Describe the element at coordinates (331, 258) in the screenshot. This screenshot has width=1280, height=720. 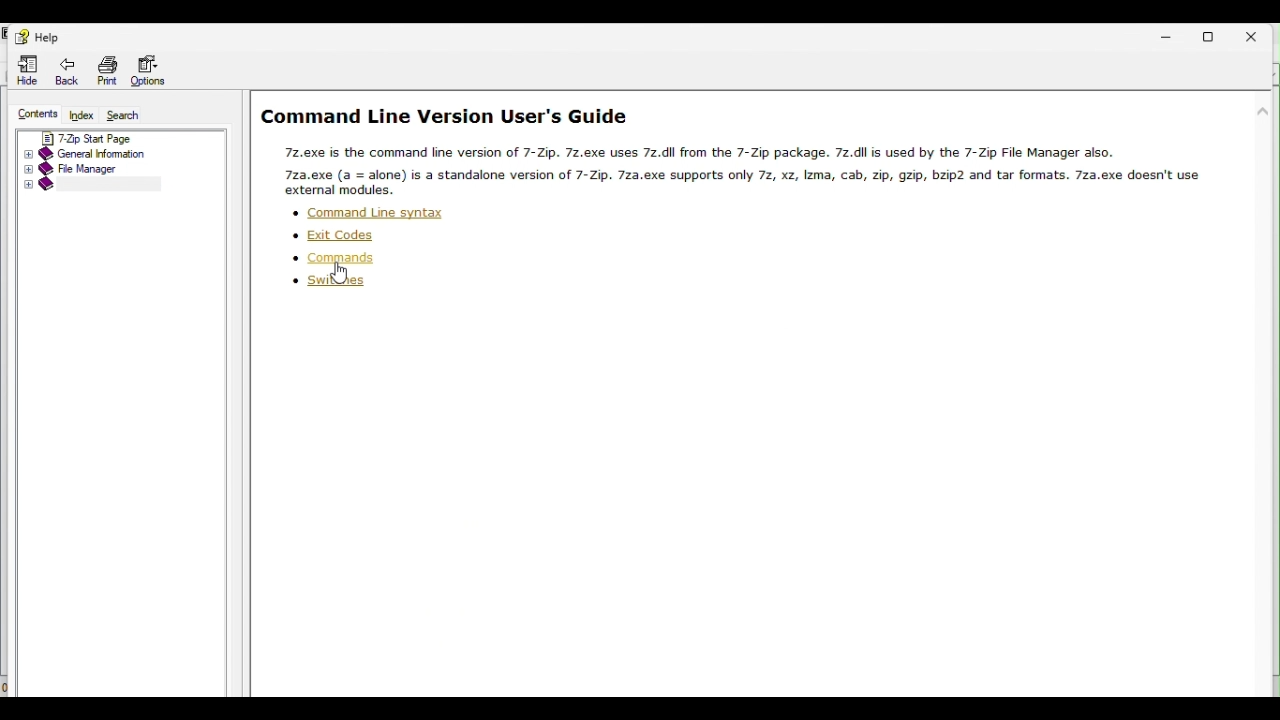
I see `Commands` at that location.